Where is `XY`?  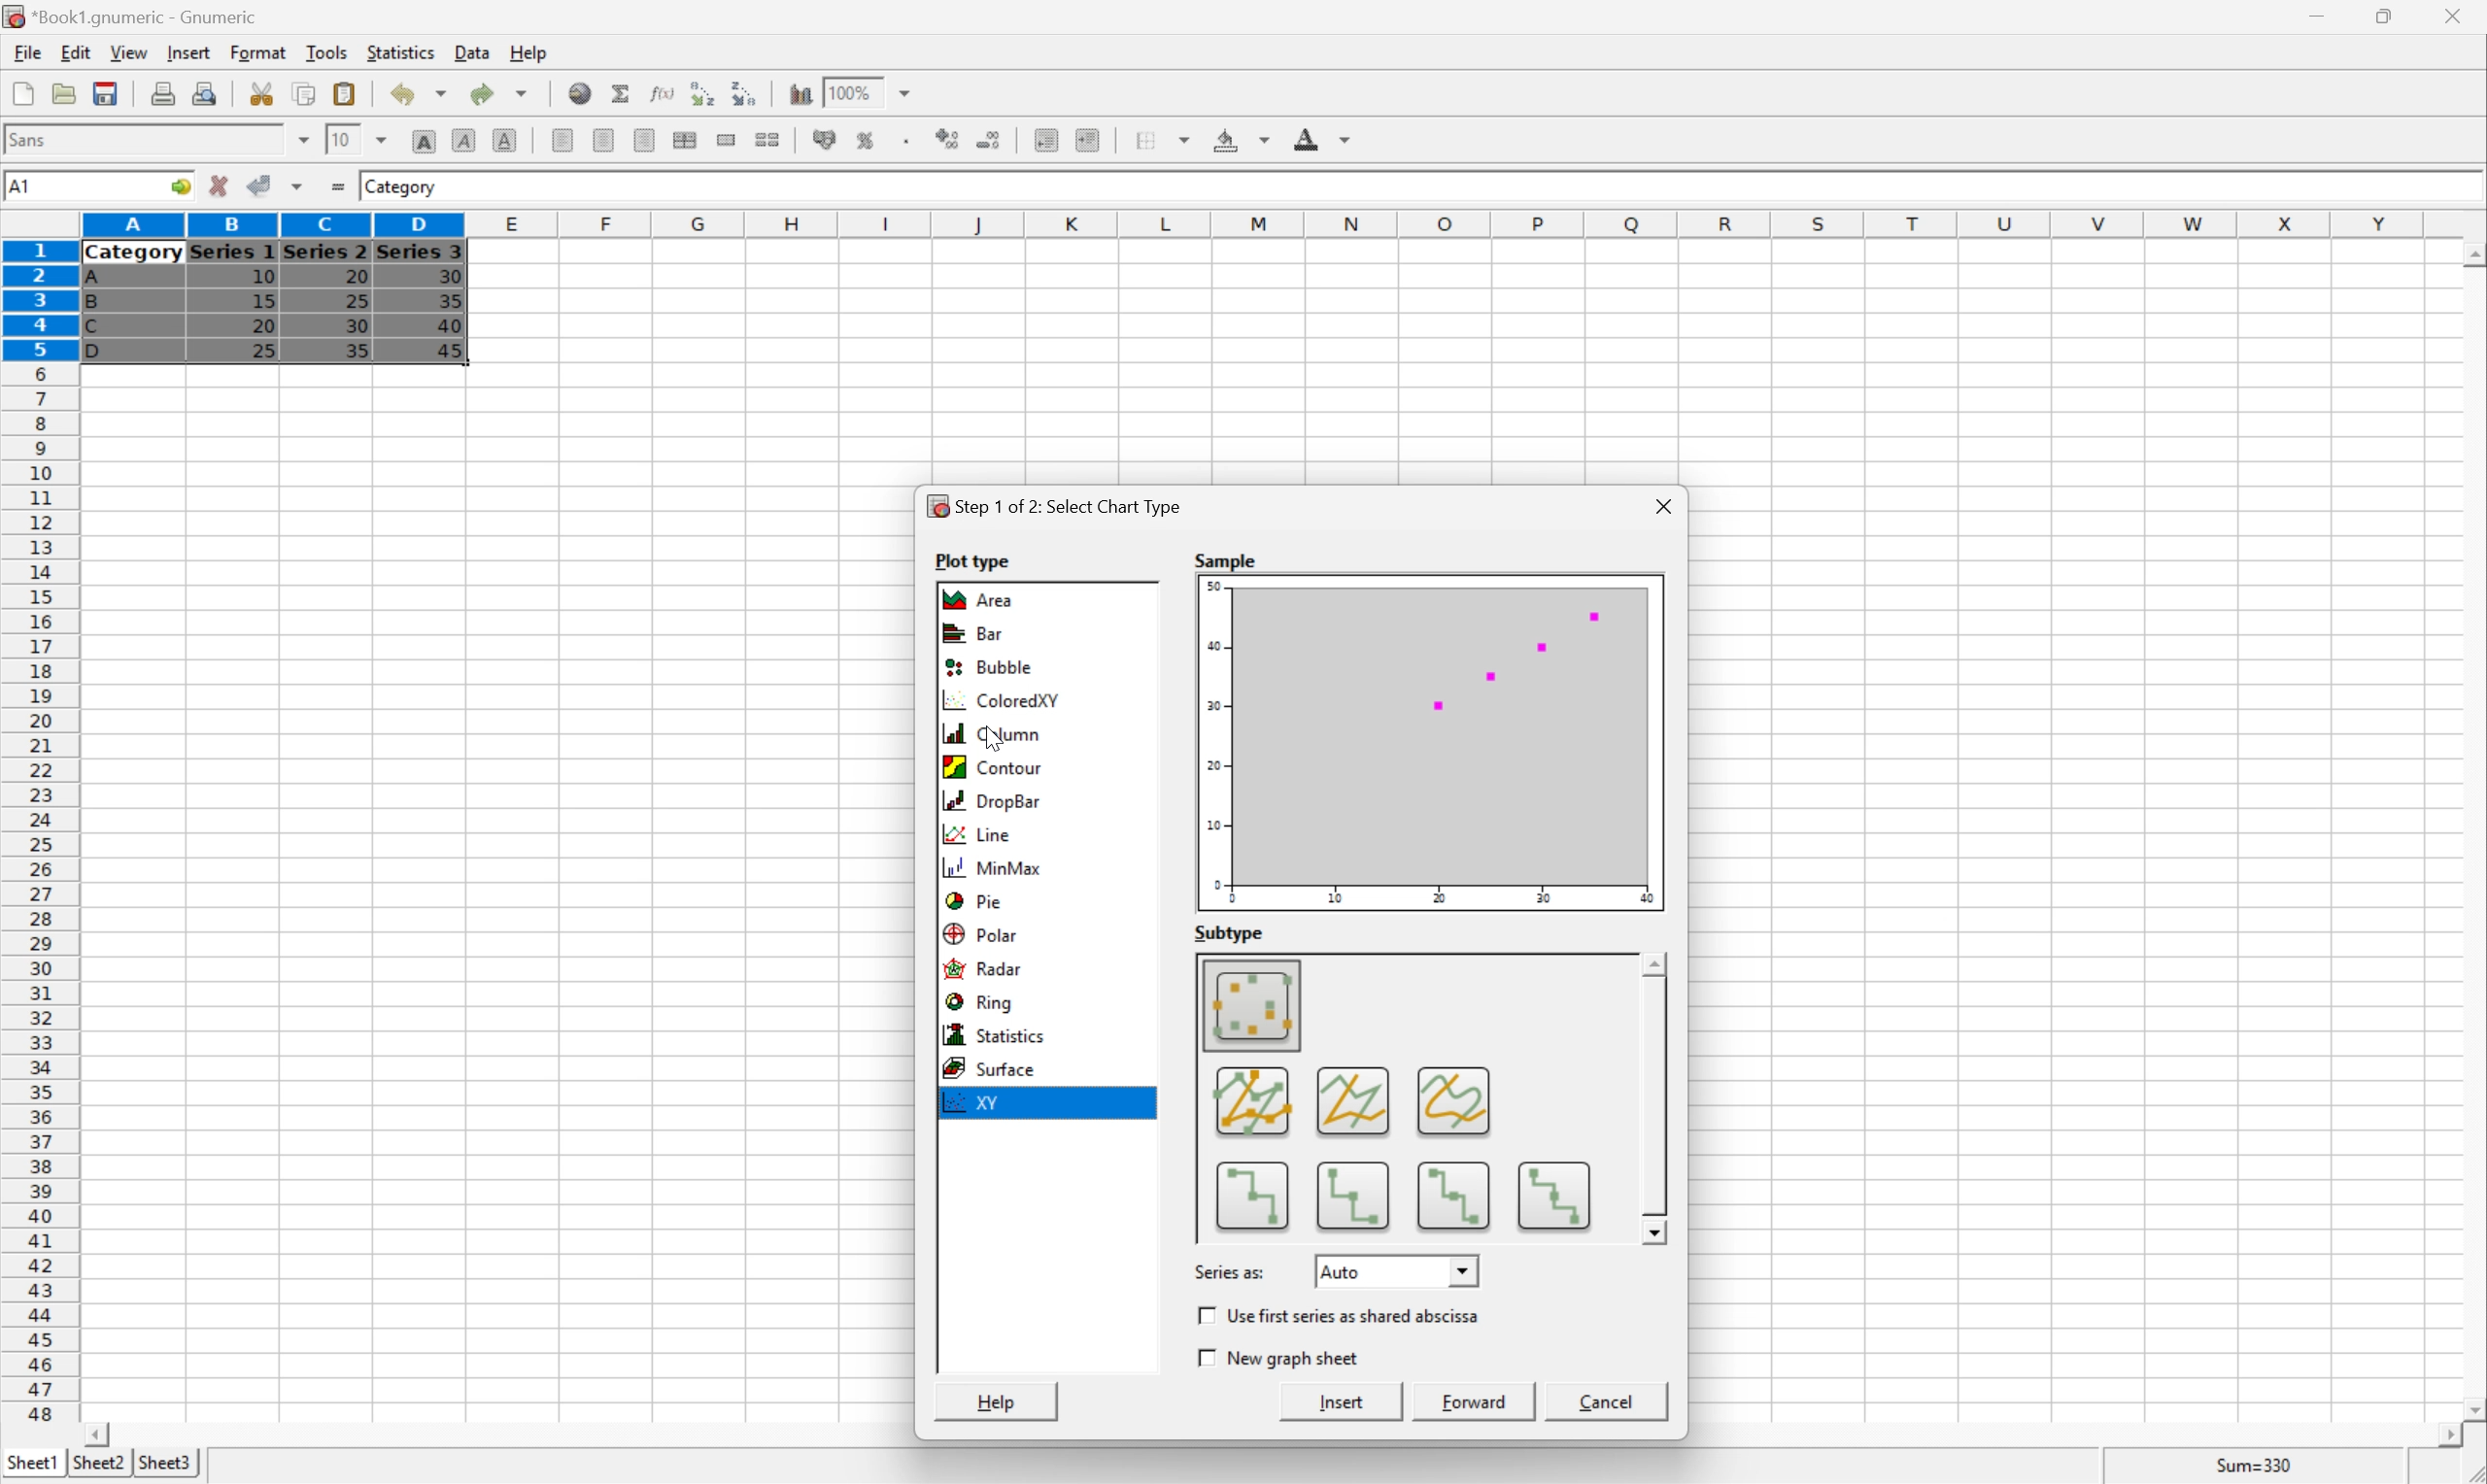
XY is located at coordinates (974, 1103).